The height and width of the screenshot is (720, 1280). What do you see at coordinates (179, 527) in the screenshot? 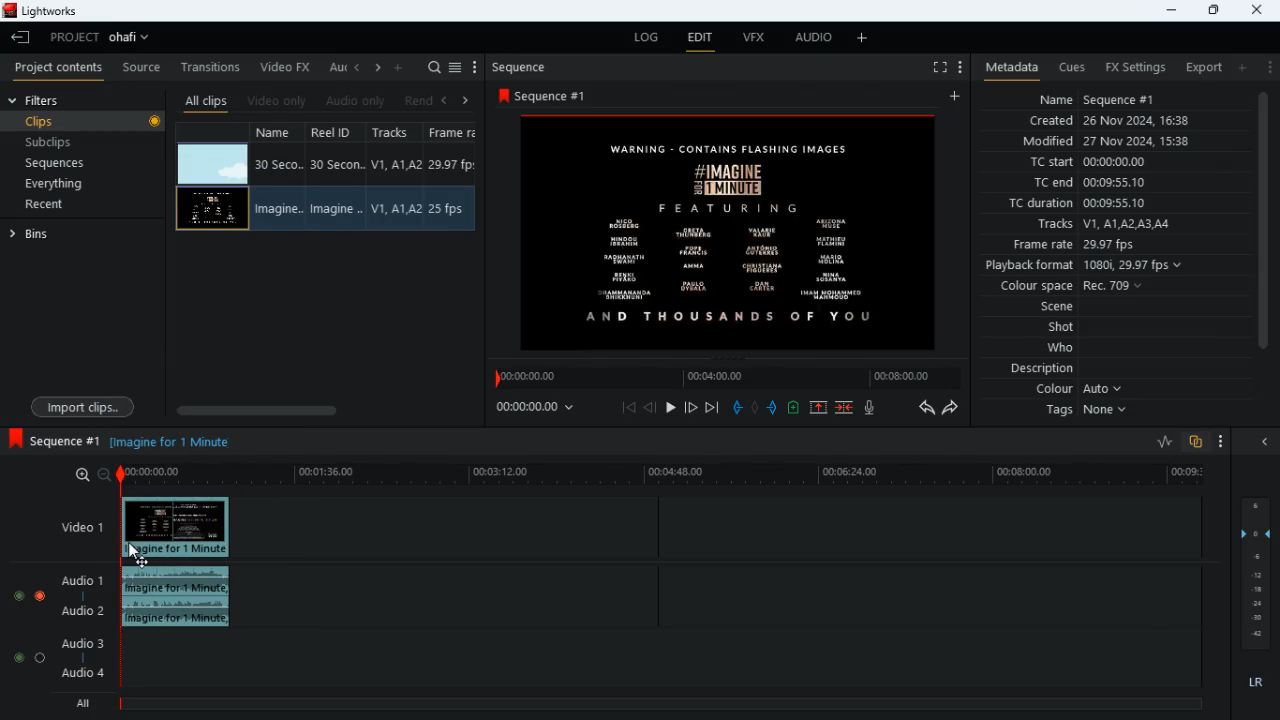
I see `video clip inserted into timeline` at bounding box center [179, 527].